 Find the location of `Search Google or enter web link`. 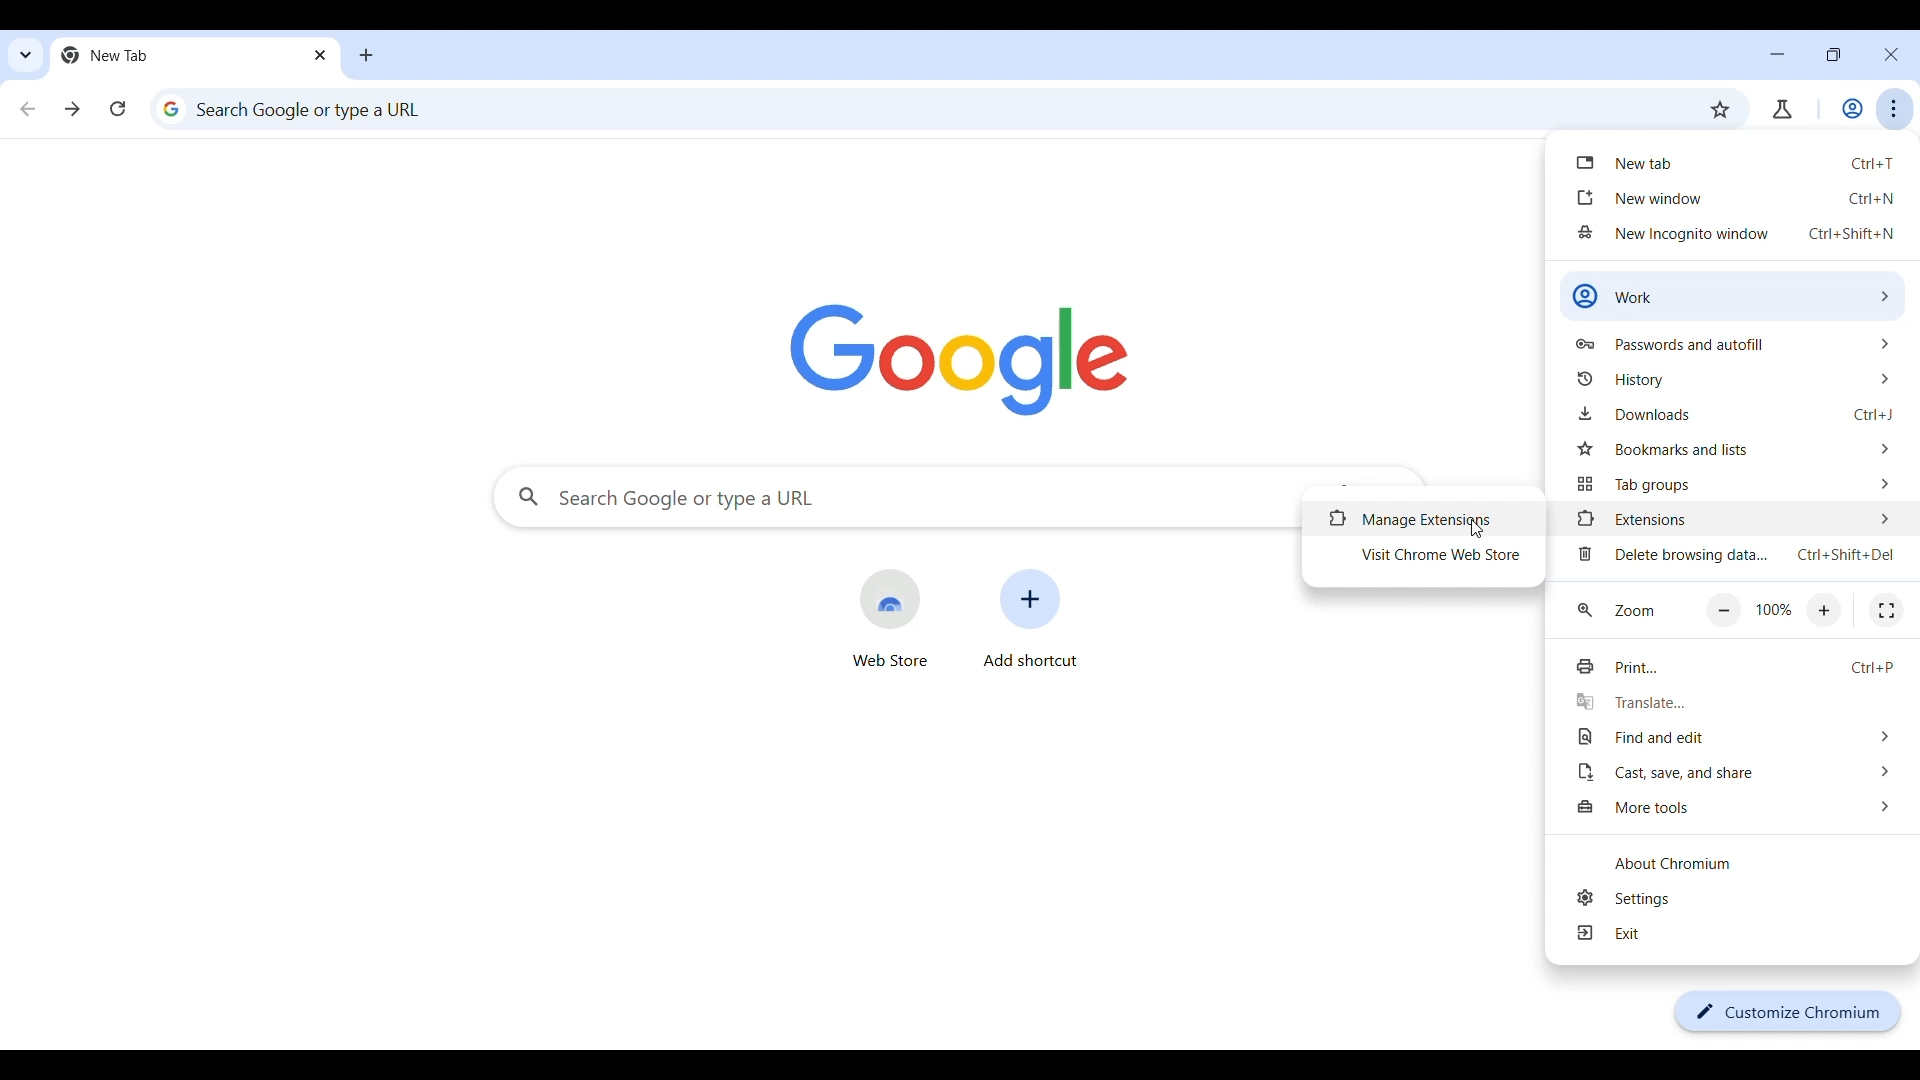

Search Google or enter web link is located at coordinates (895, 497).